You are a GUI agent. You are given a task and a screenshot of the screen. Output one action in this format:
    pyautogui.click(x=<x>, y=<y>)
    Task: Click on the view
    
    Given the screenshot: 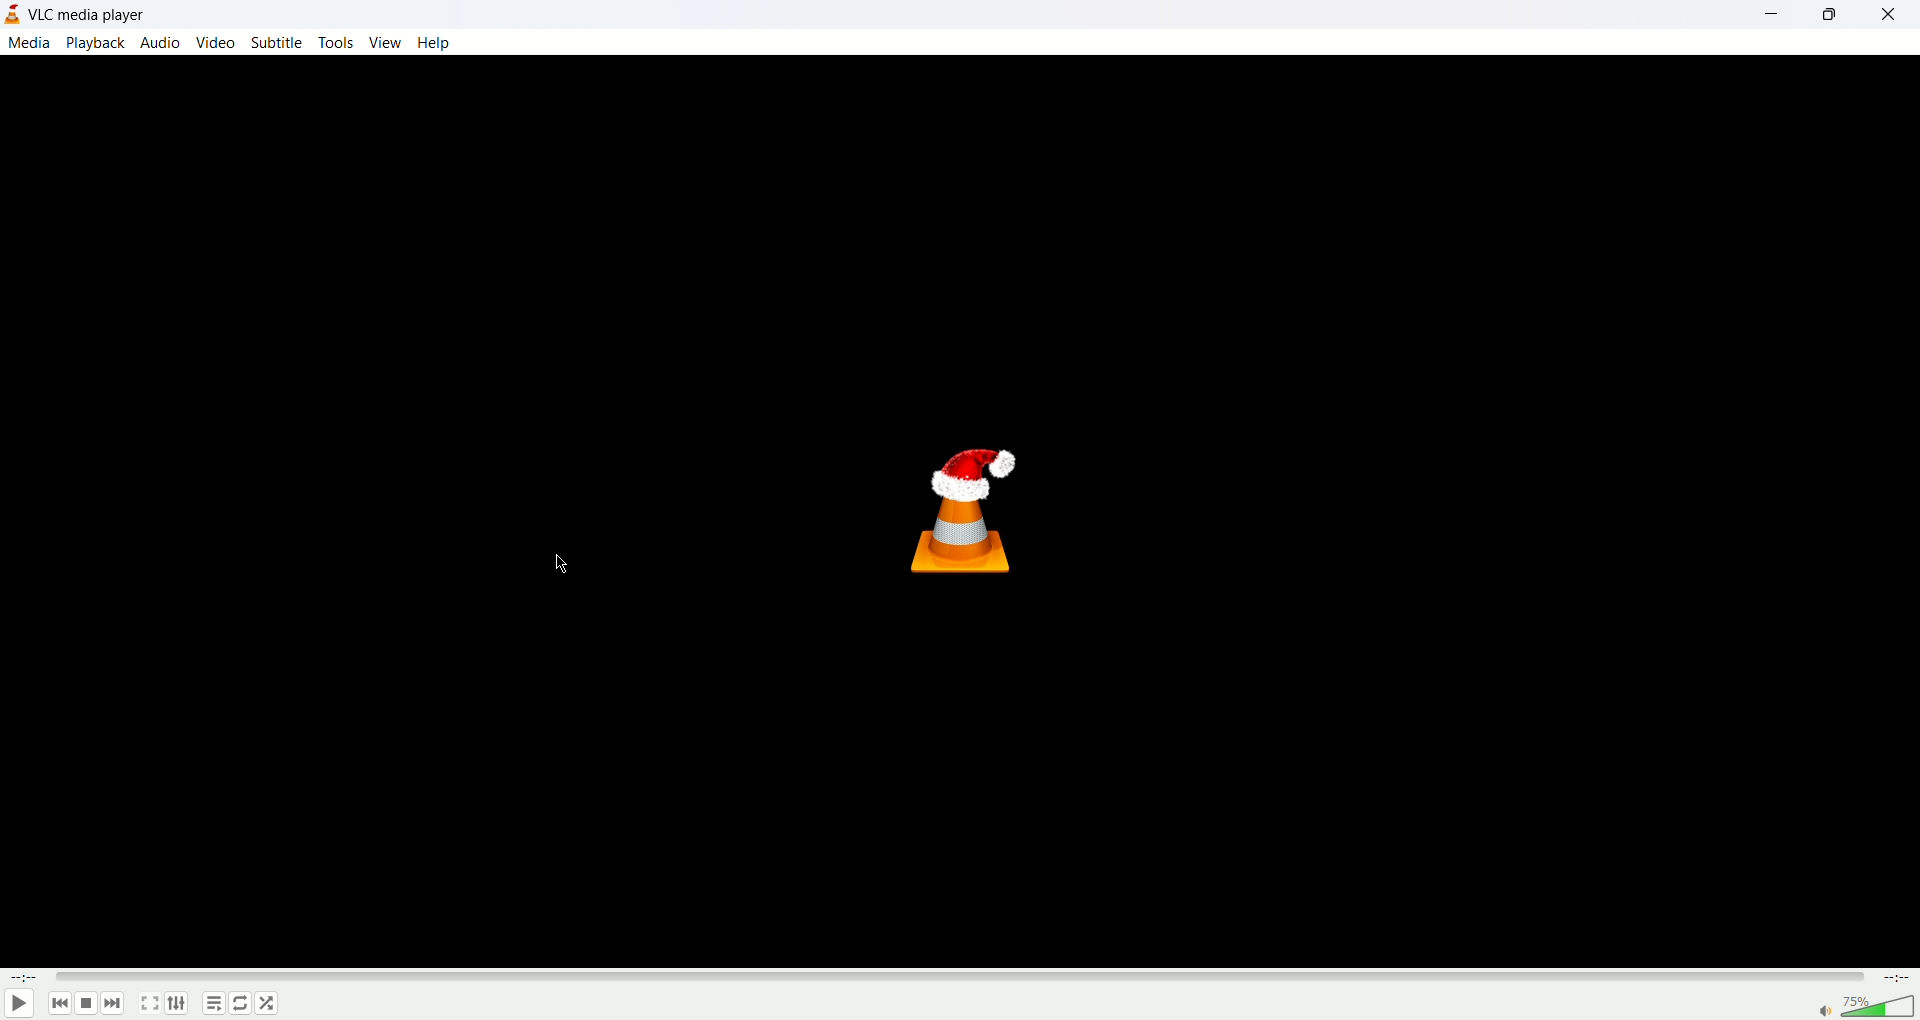 What is the action you would take?
    pyautogui.click(x=386, y=42)
    